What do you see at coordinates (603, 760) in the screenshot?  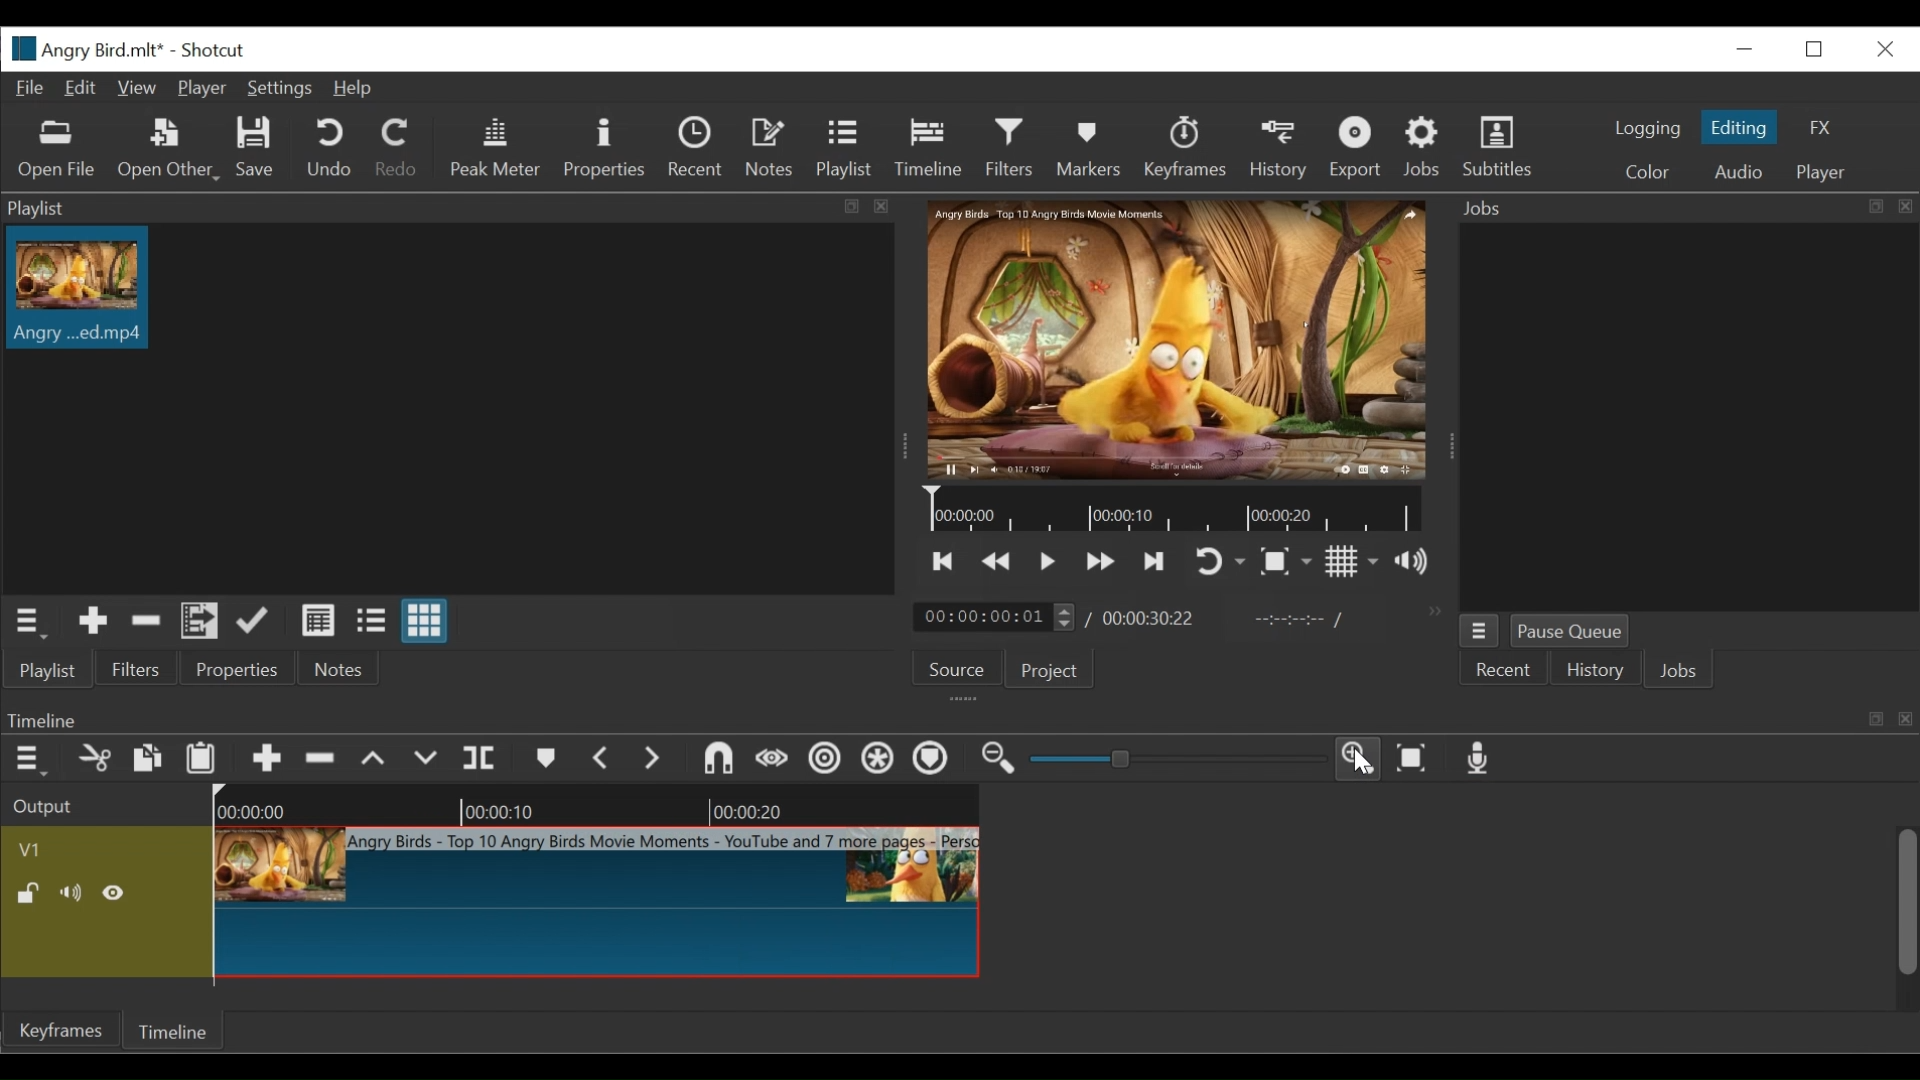 I see `Previous marker` at bounding box center [603, 760].